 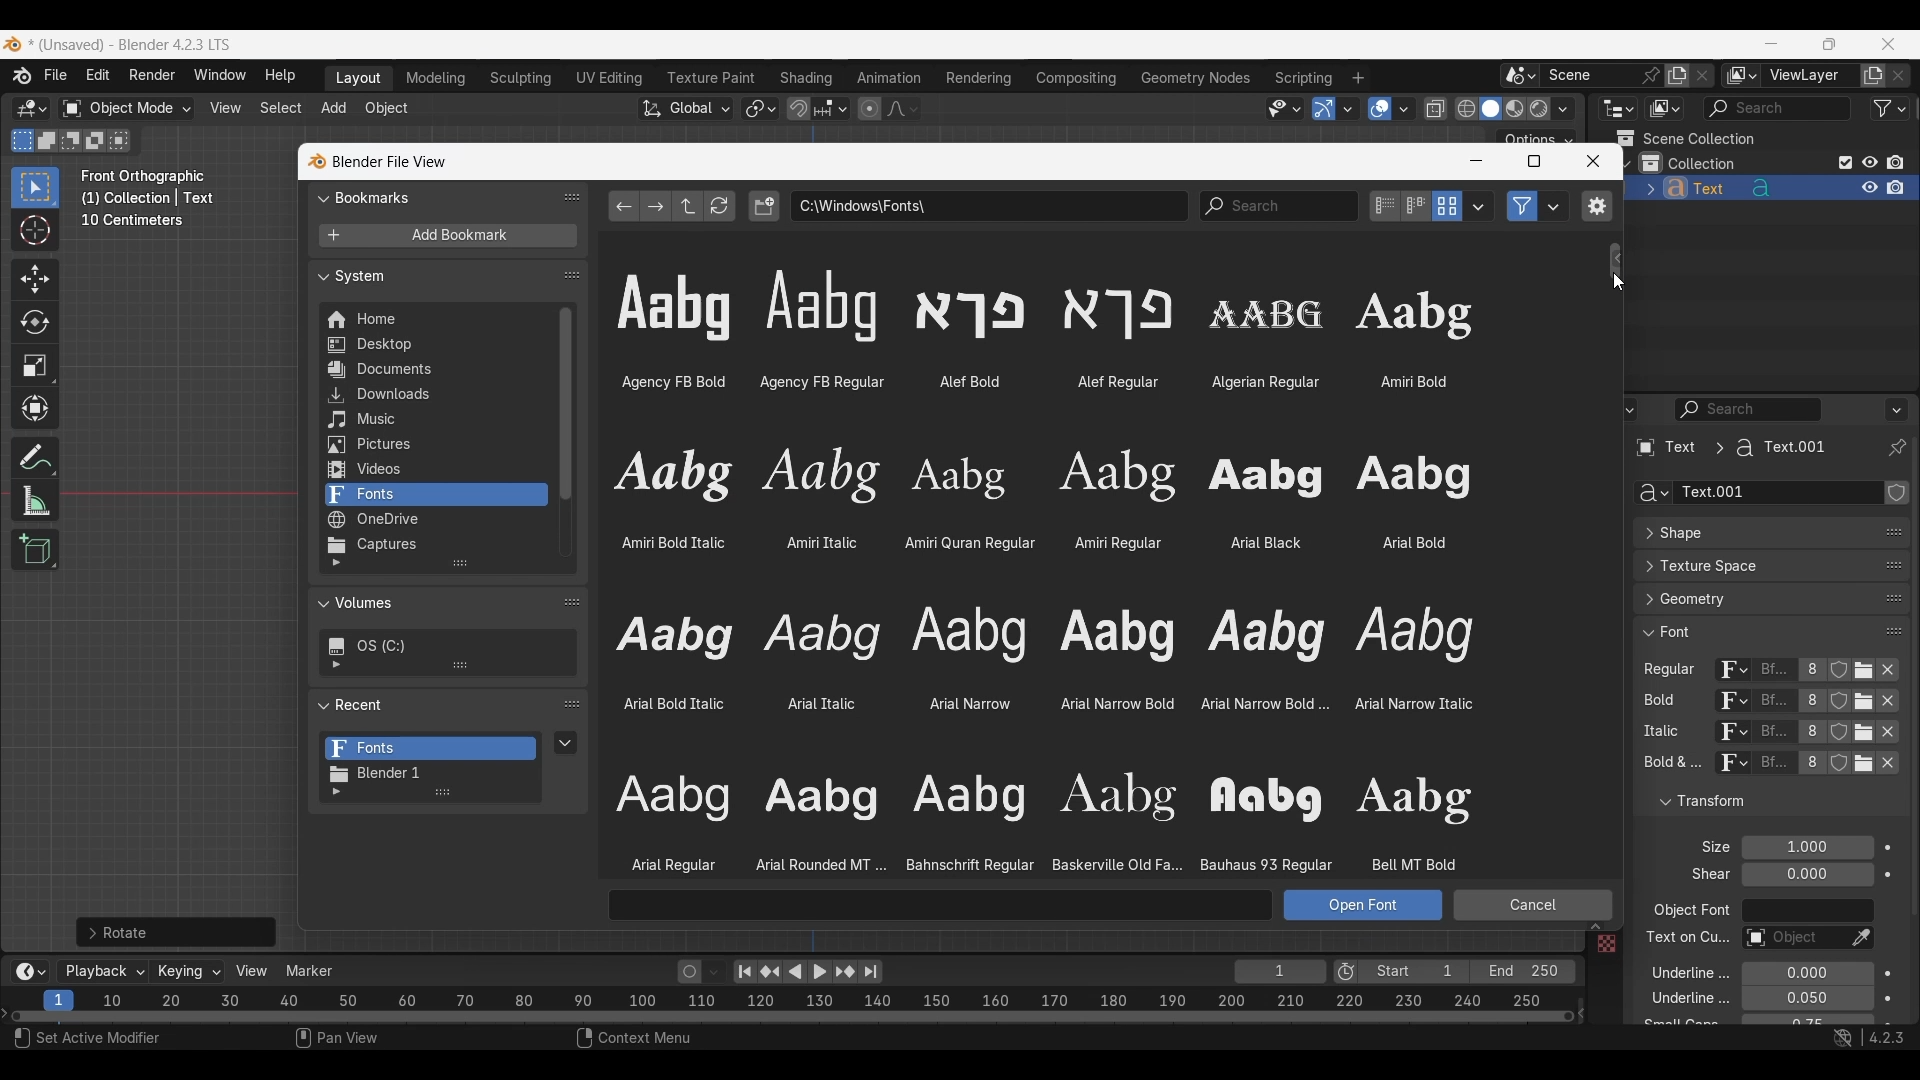 What do you see at coordinates (903, 108) in the screenshot?
I see `Proportional editing falloff` at bounding box center [903, 108].